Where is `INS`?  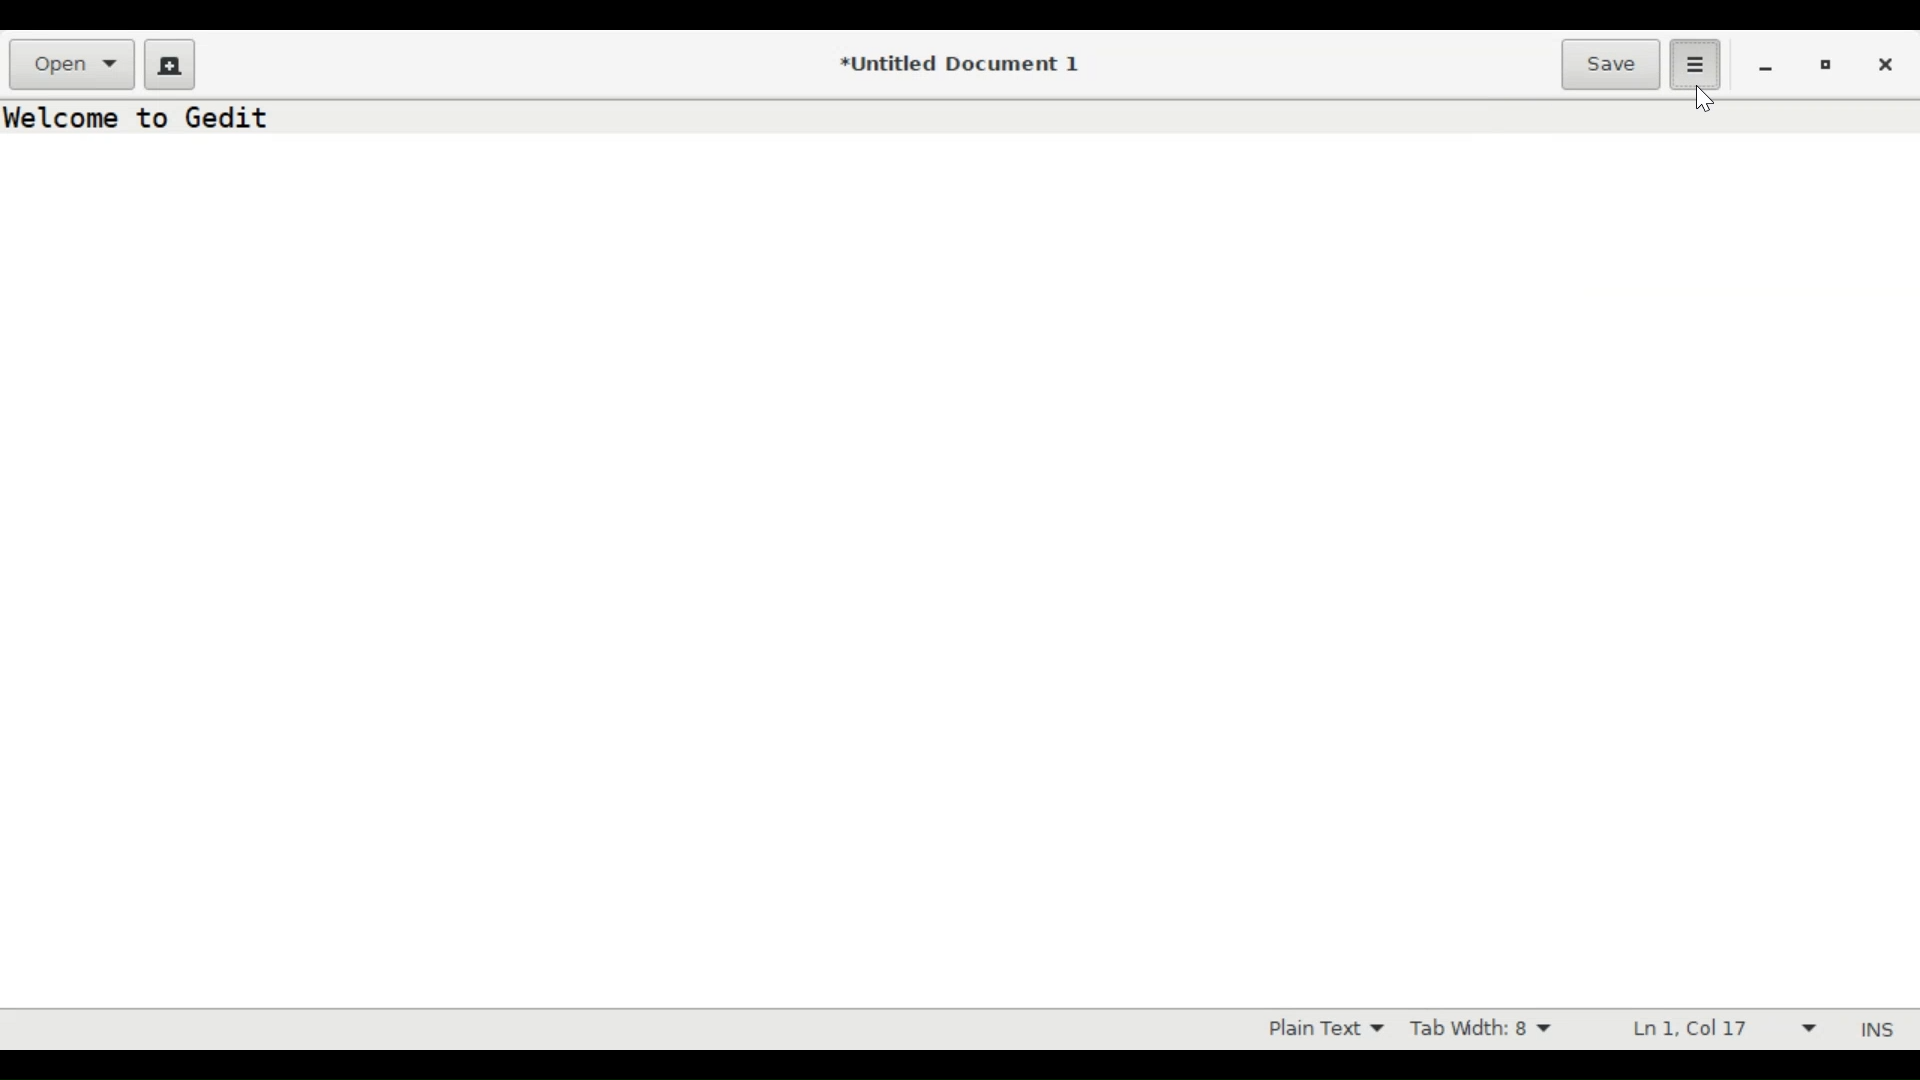
INS is located at coordinates (1873, 1029).